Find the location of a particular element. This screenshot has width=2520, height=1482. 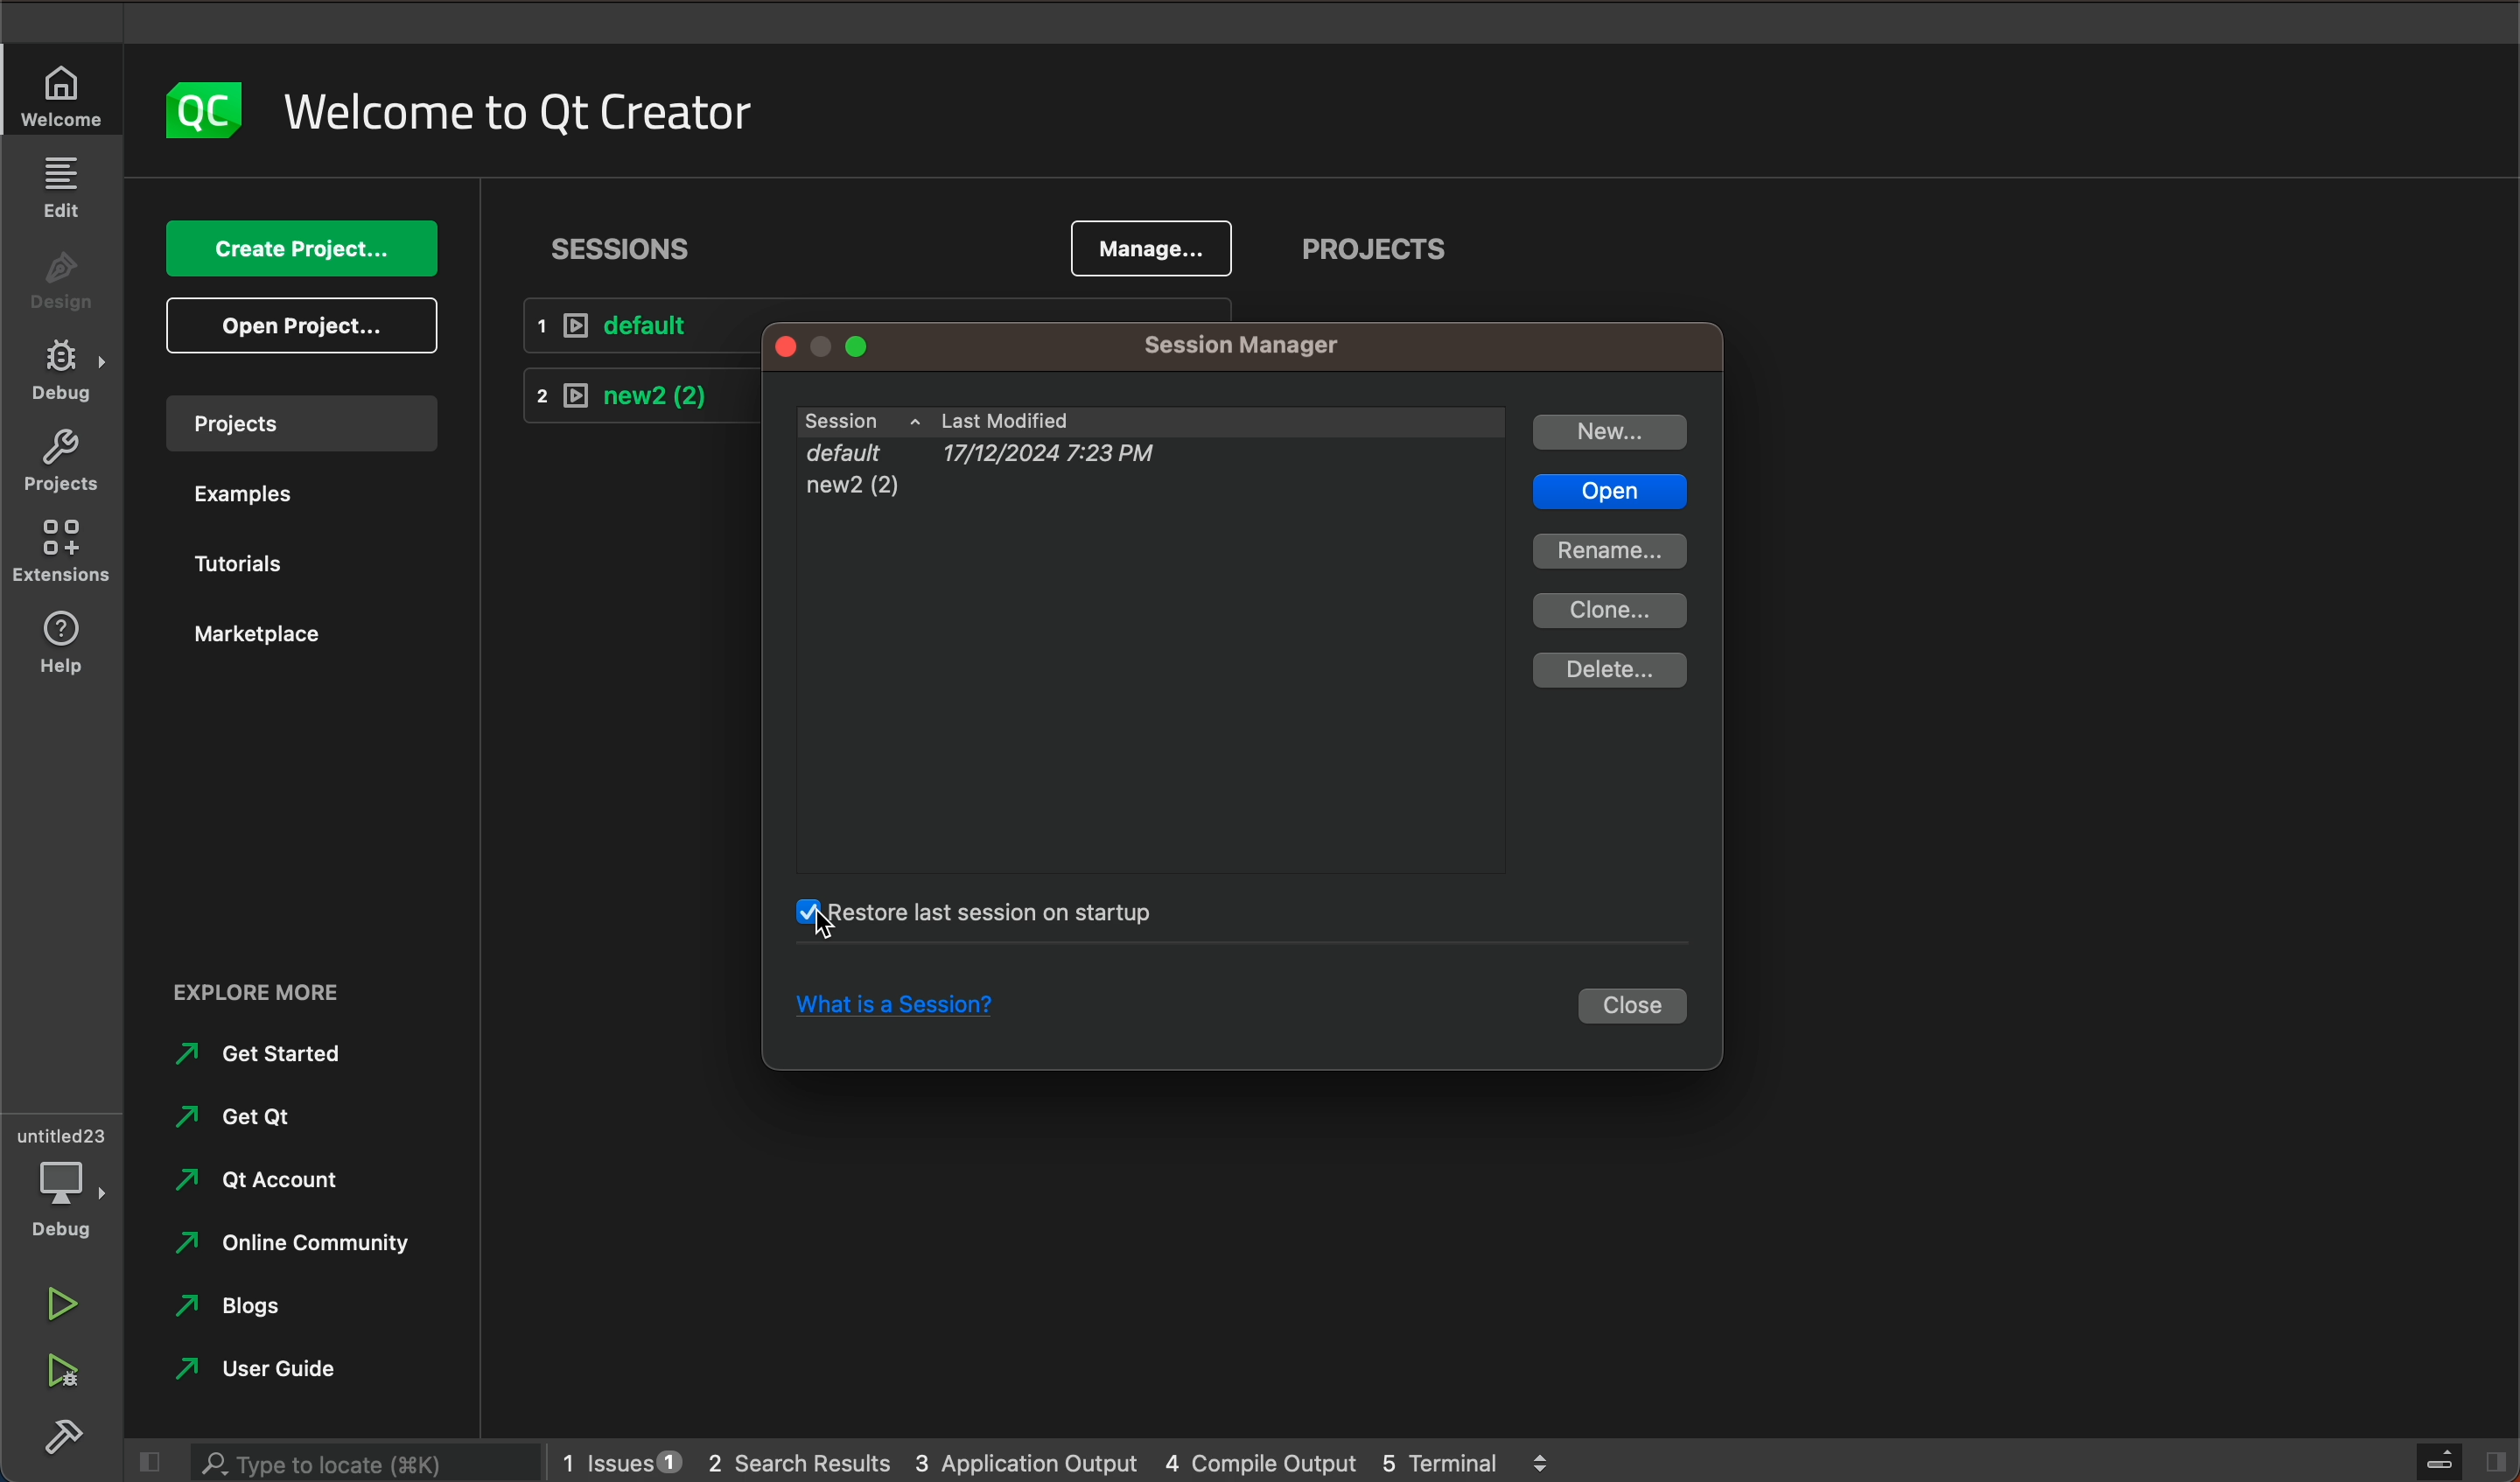

welcome is located at coordinates (522, 110).